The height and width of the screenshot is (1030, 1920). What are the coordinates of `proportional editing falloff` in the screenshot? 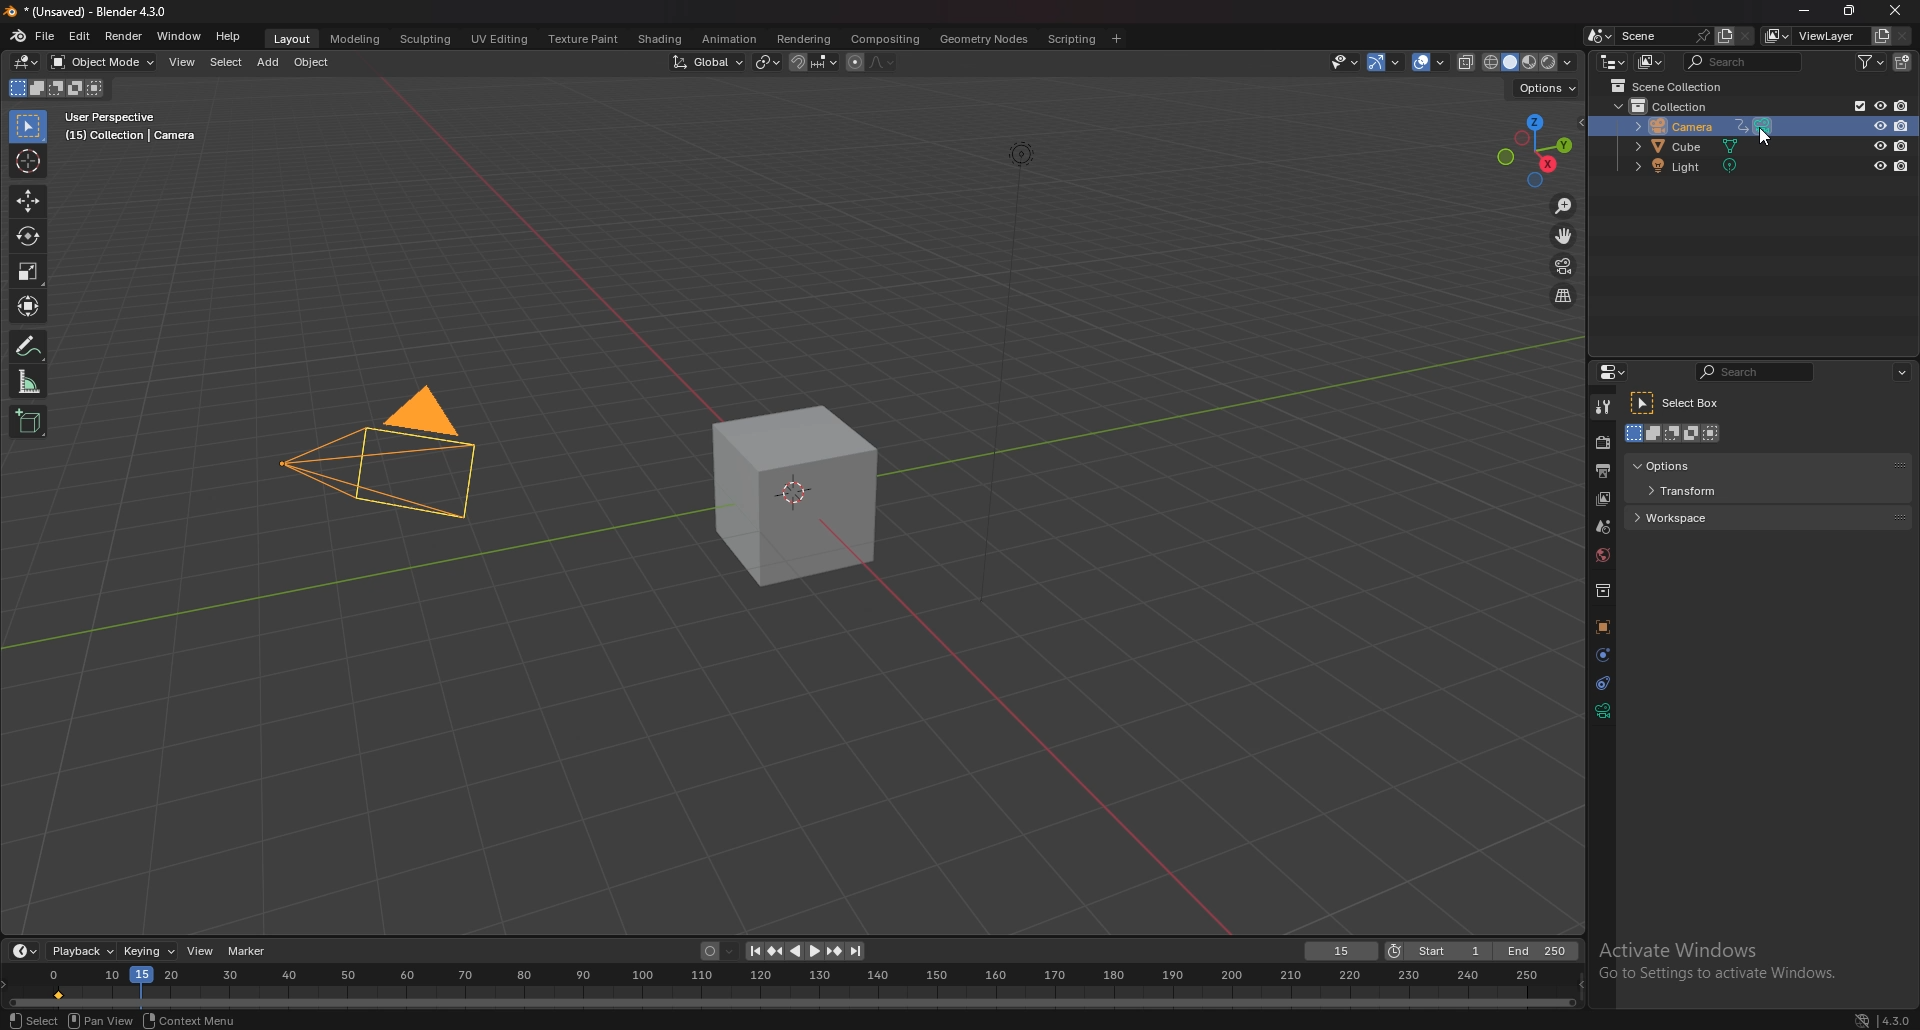 It's located at (886, 60).